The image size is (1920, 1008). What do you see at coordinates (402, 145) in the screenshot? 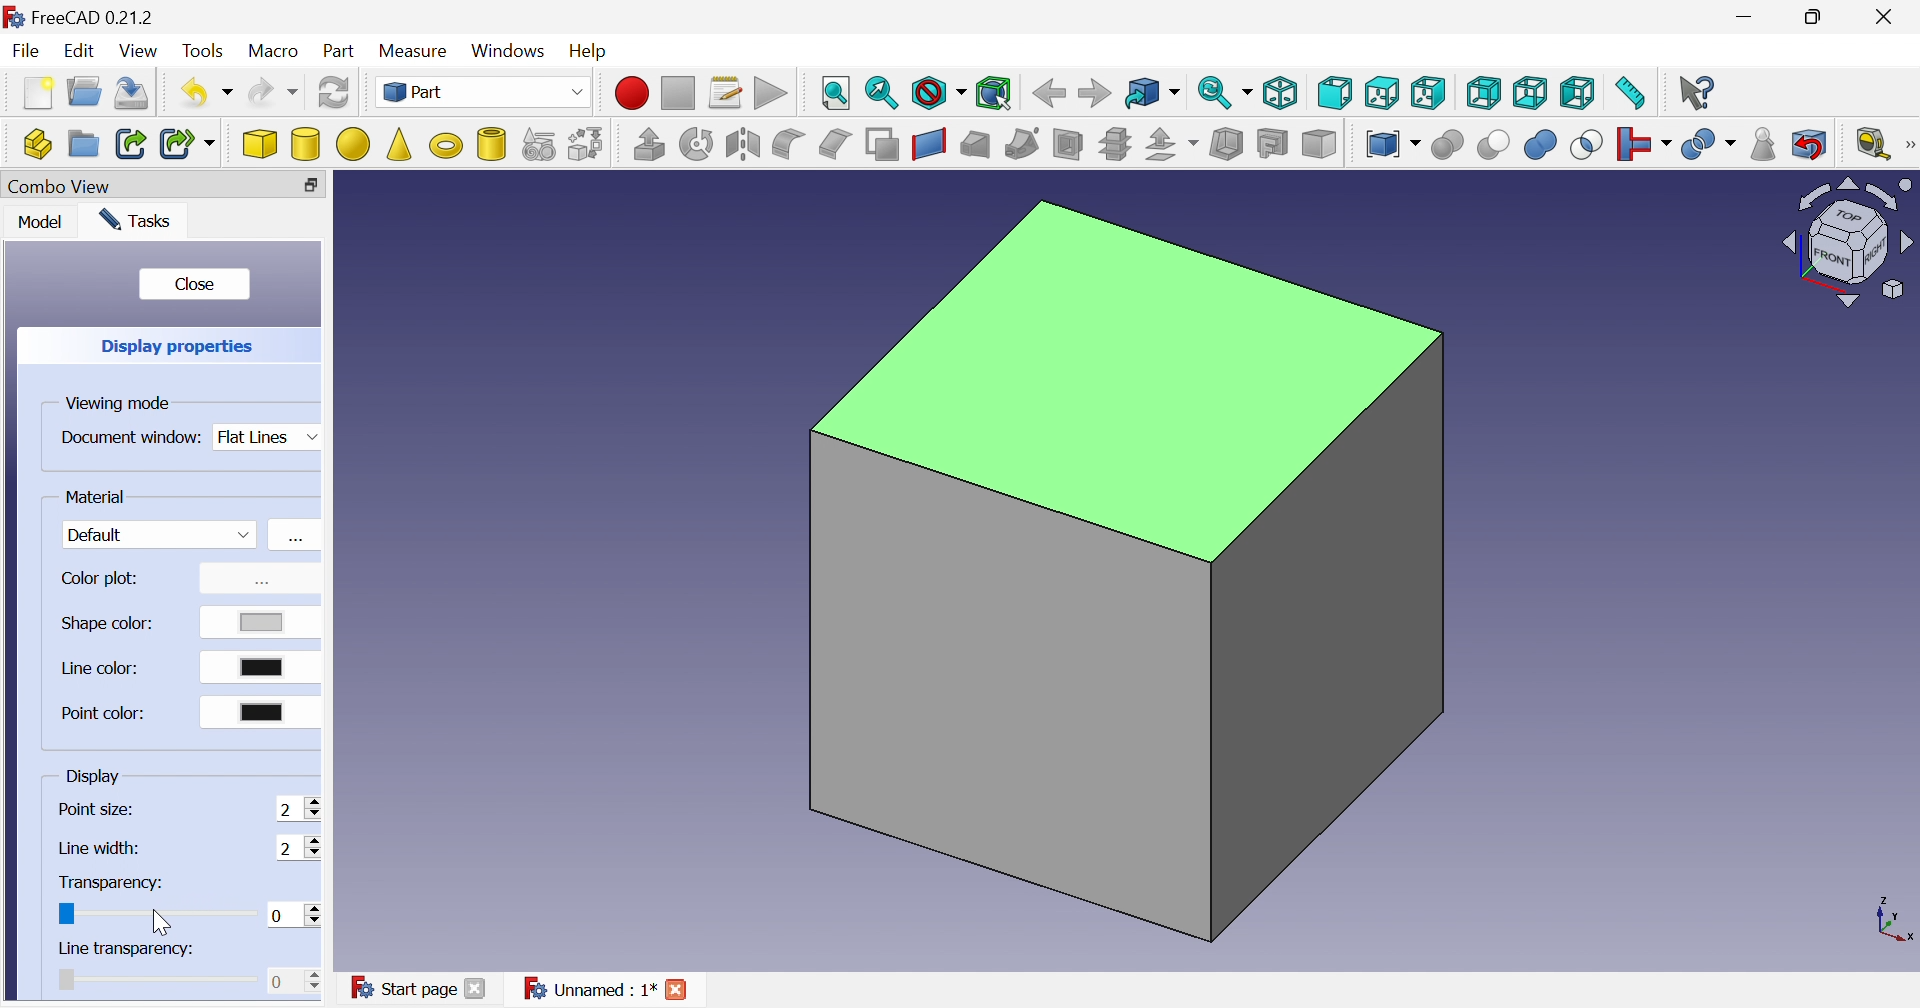
I see `Cone` at bounding box center [402, 145].